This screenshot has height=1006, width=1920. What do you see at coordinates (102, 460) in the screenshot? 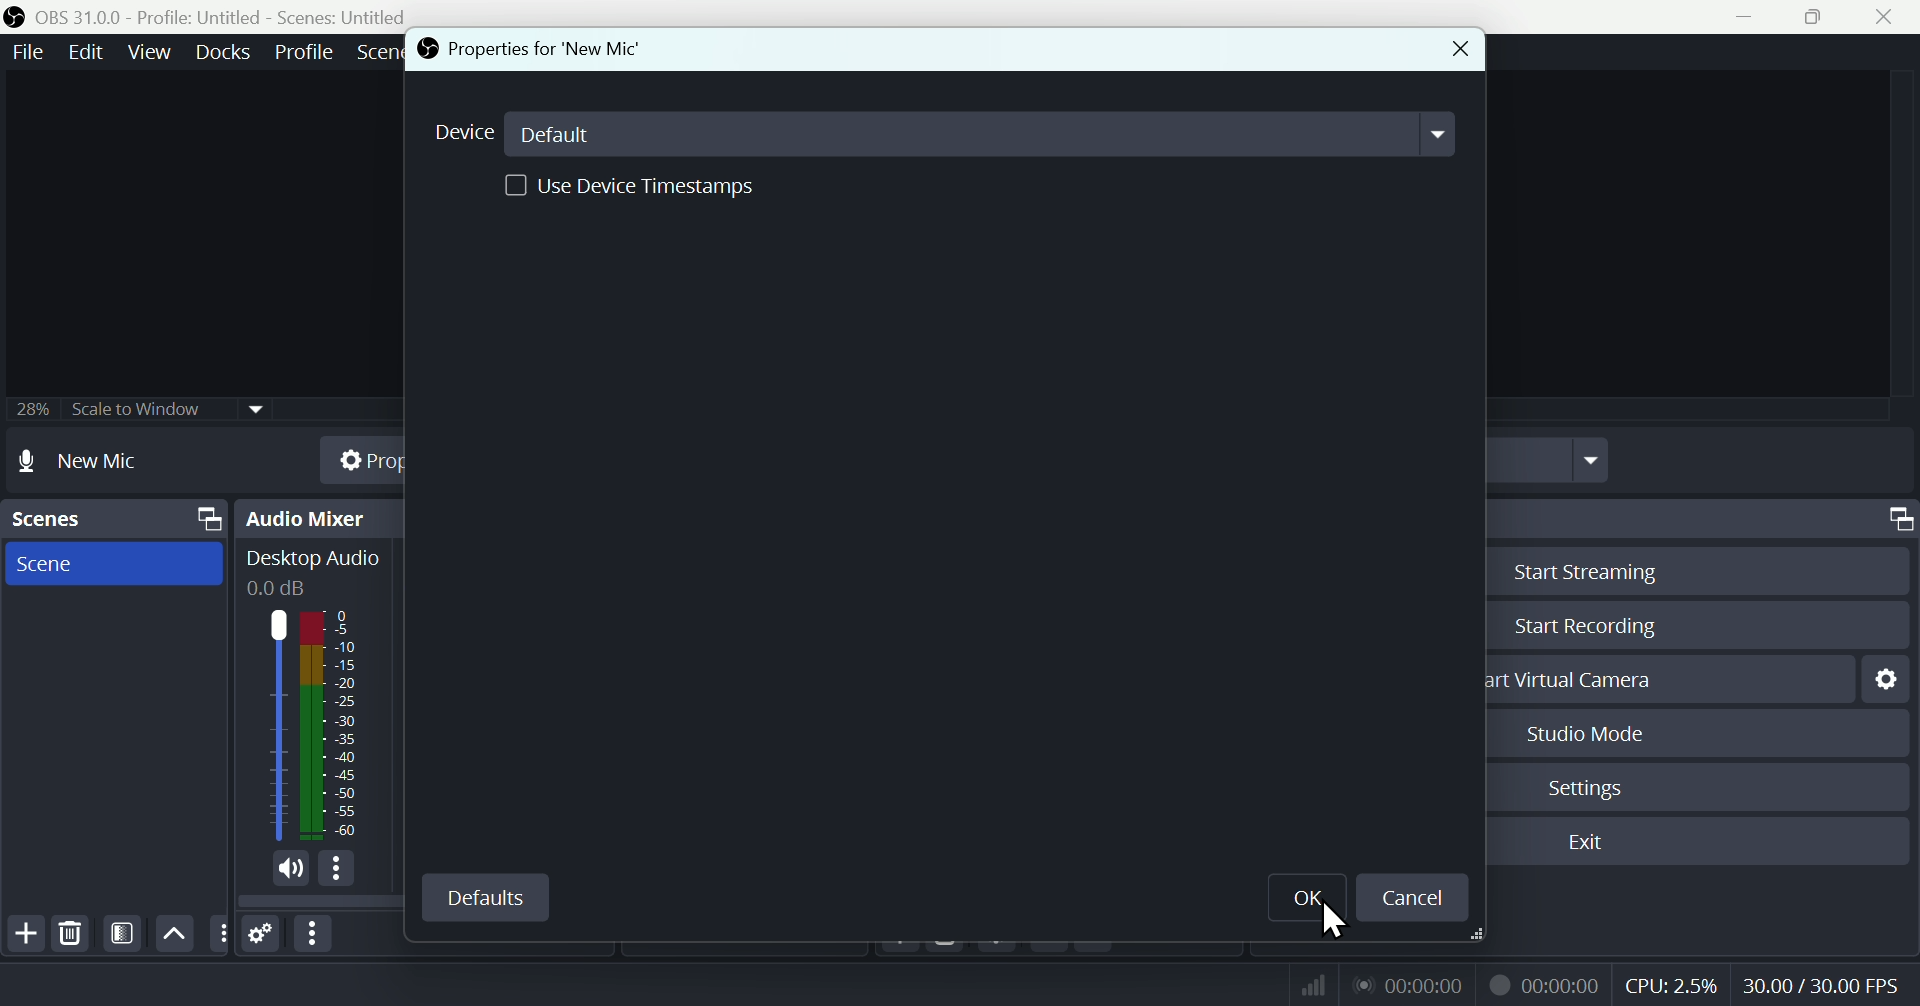
I see `New mic` at bounding box center [102, 460].